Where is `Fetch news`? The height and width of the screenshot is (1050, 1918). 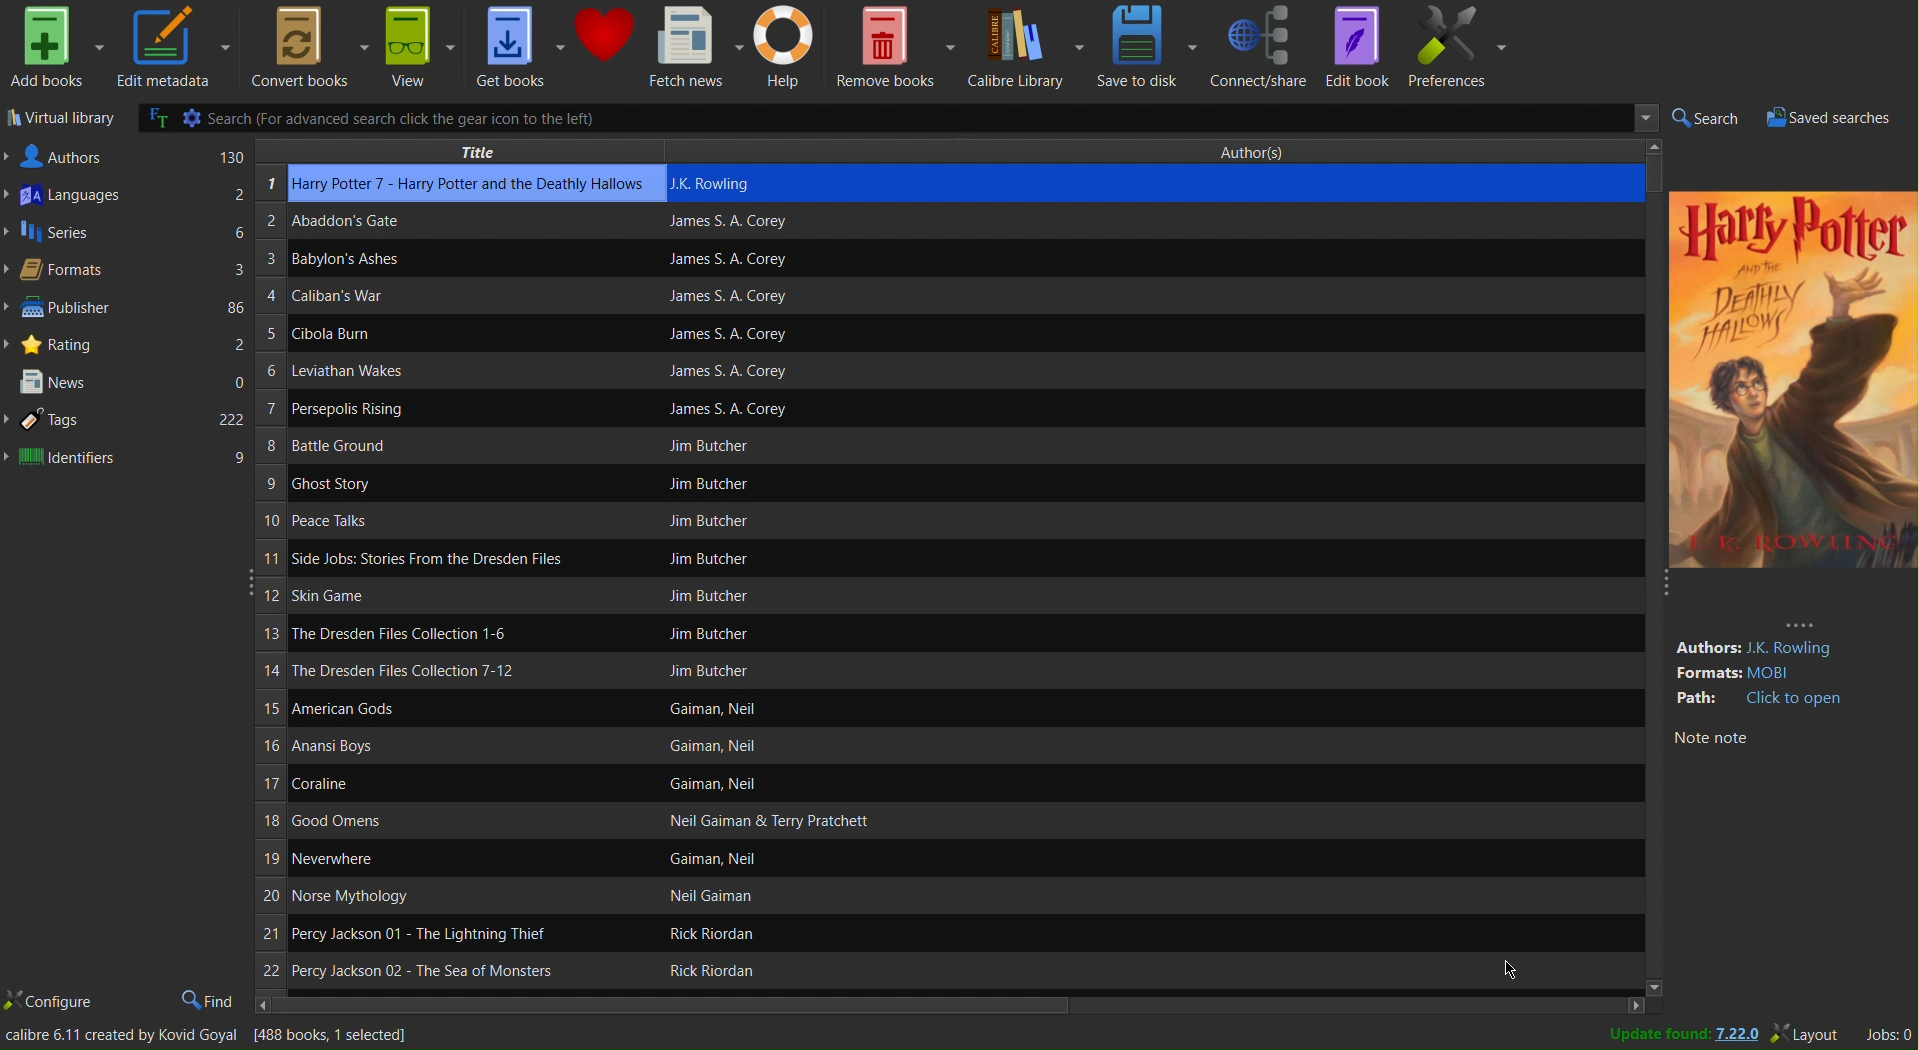
Fetch news is located at coordinates (695, 47).